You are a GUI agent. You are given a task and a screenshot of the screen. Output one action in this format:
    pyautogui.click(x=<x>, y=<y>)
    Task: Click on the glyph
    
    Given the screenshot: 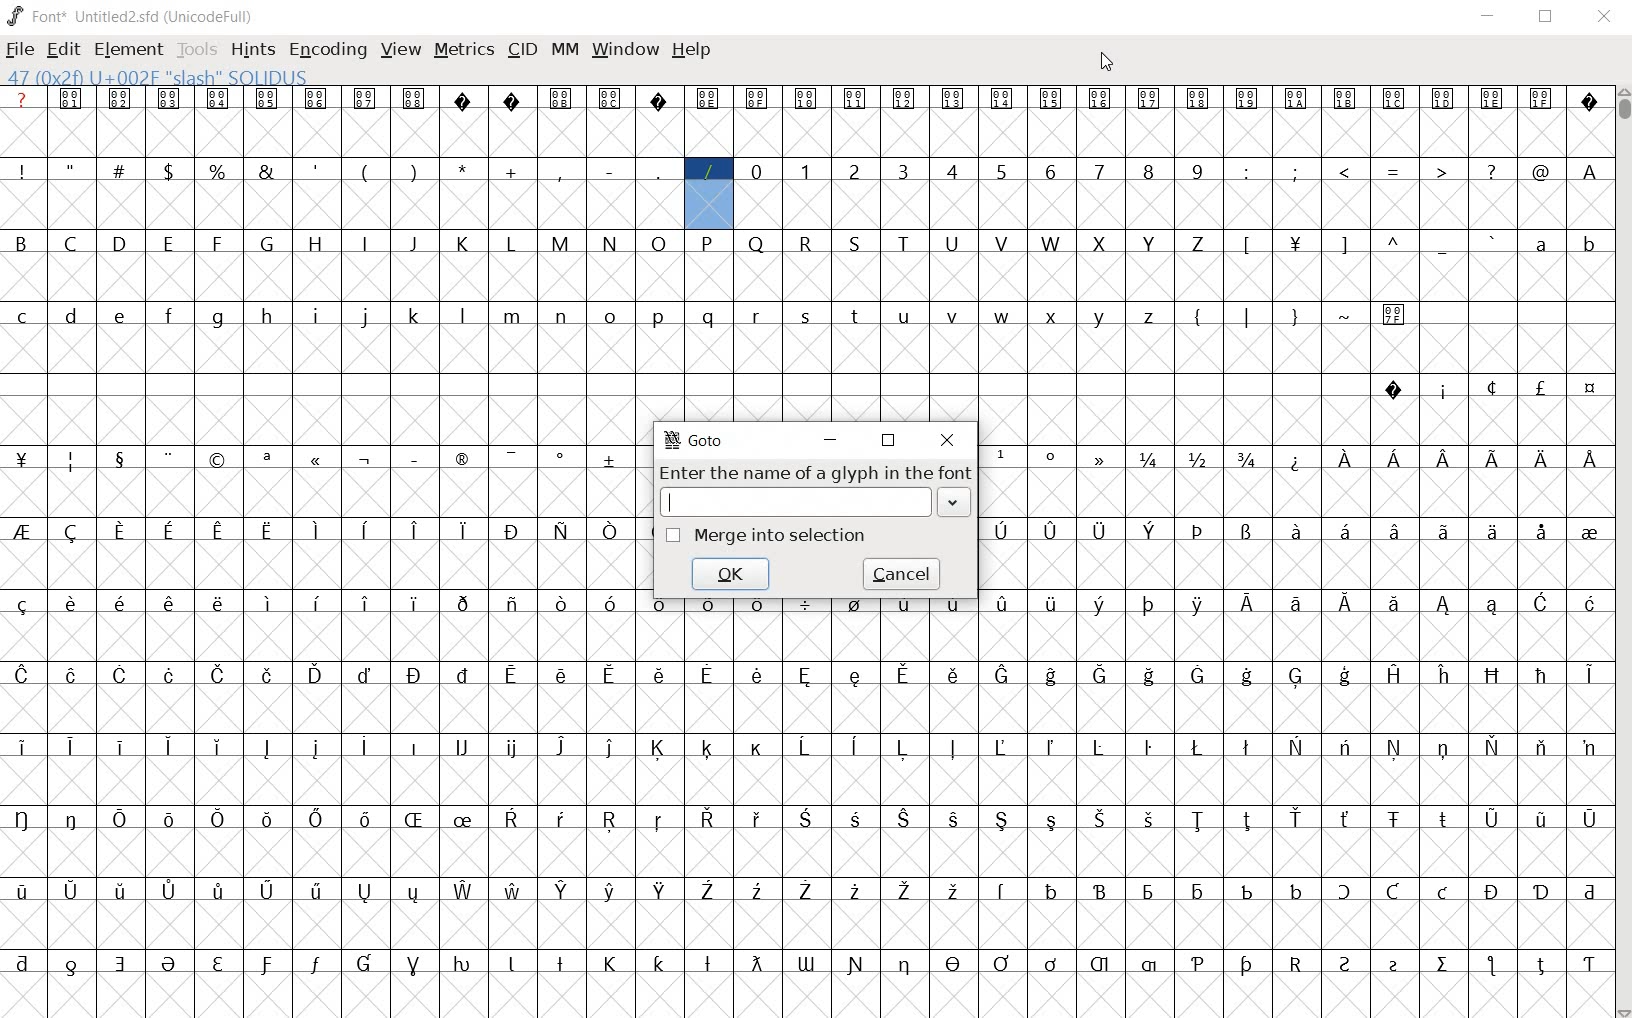 What is the action you would take?
    pyautogui.click(x=1148, y=171)
    